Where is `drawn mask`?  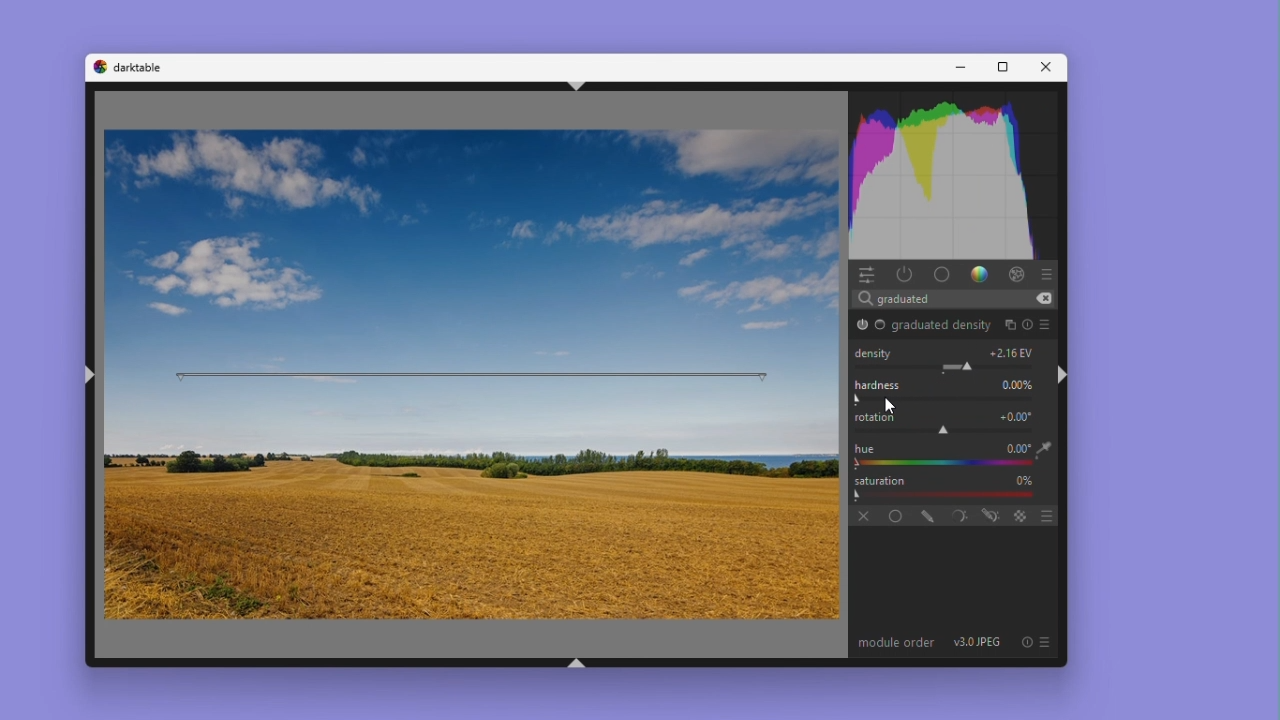
drawn mask is located at coordinates (926, 516).